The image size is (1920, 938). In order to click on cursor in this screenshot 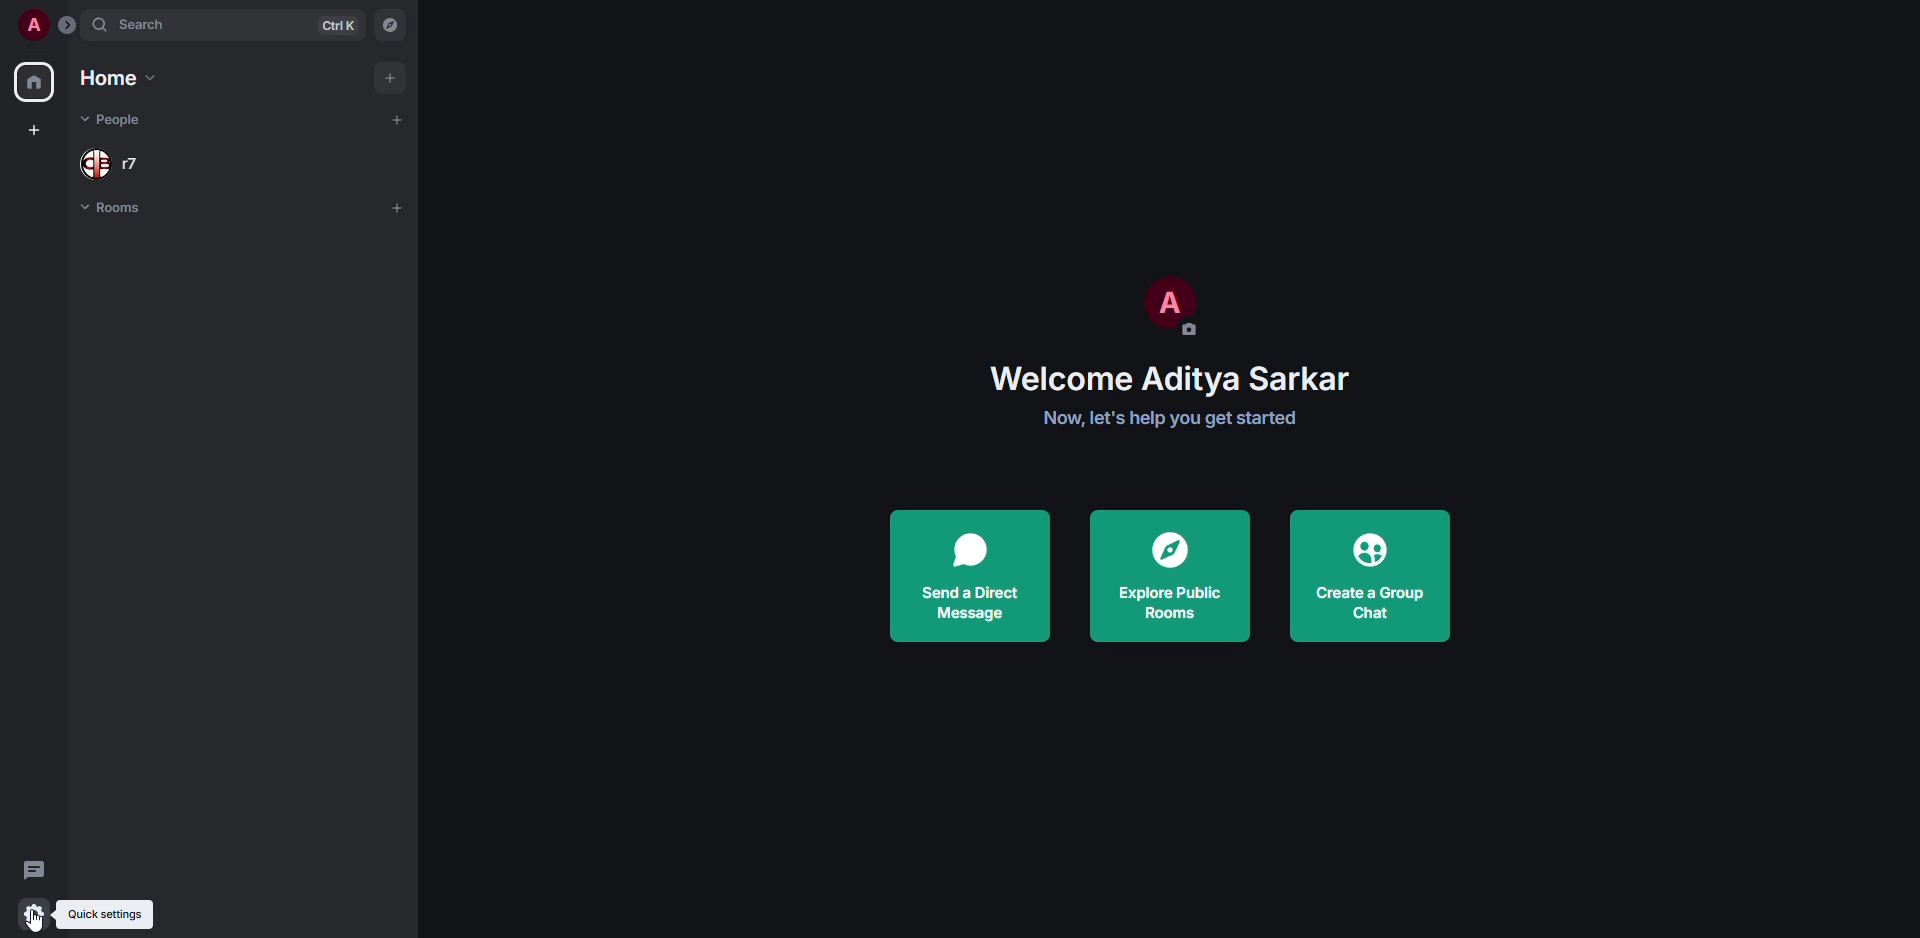, I will do `click(42, 918)`.